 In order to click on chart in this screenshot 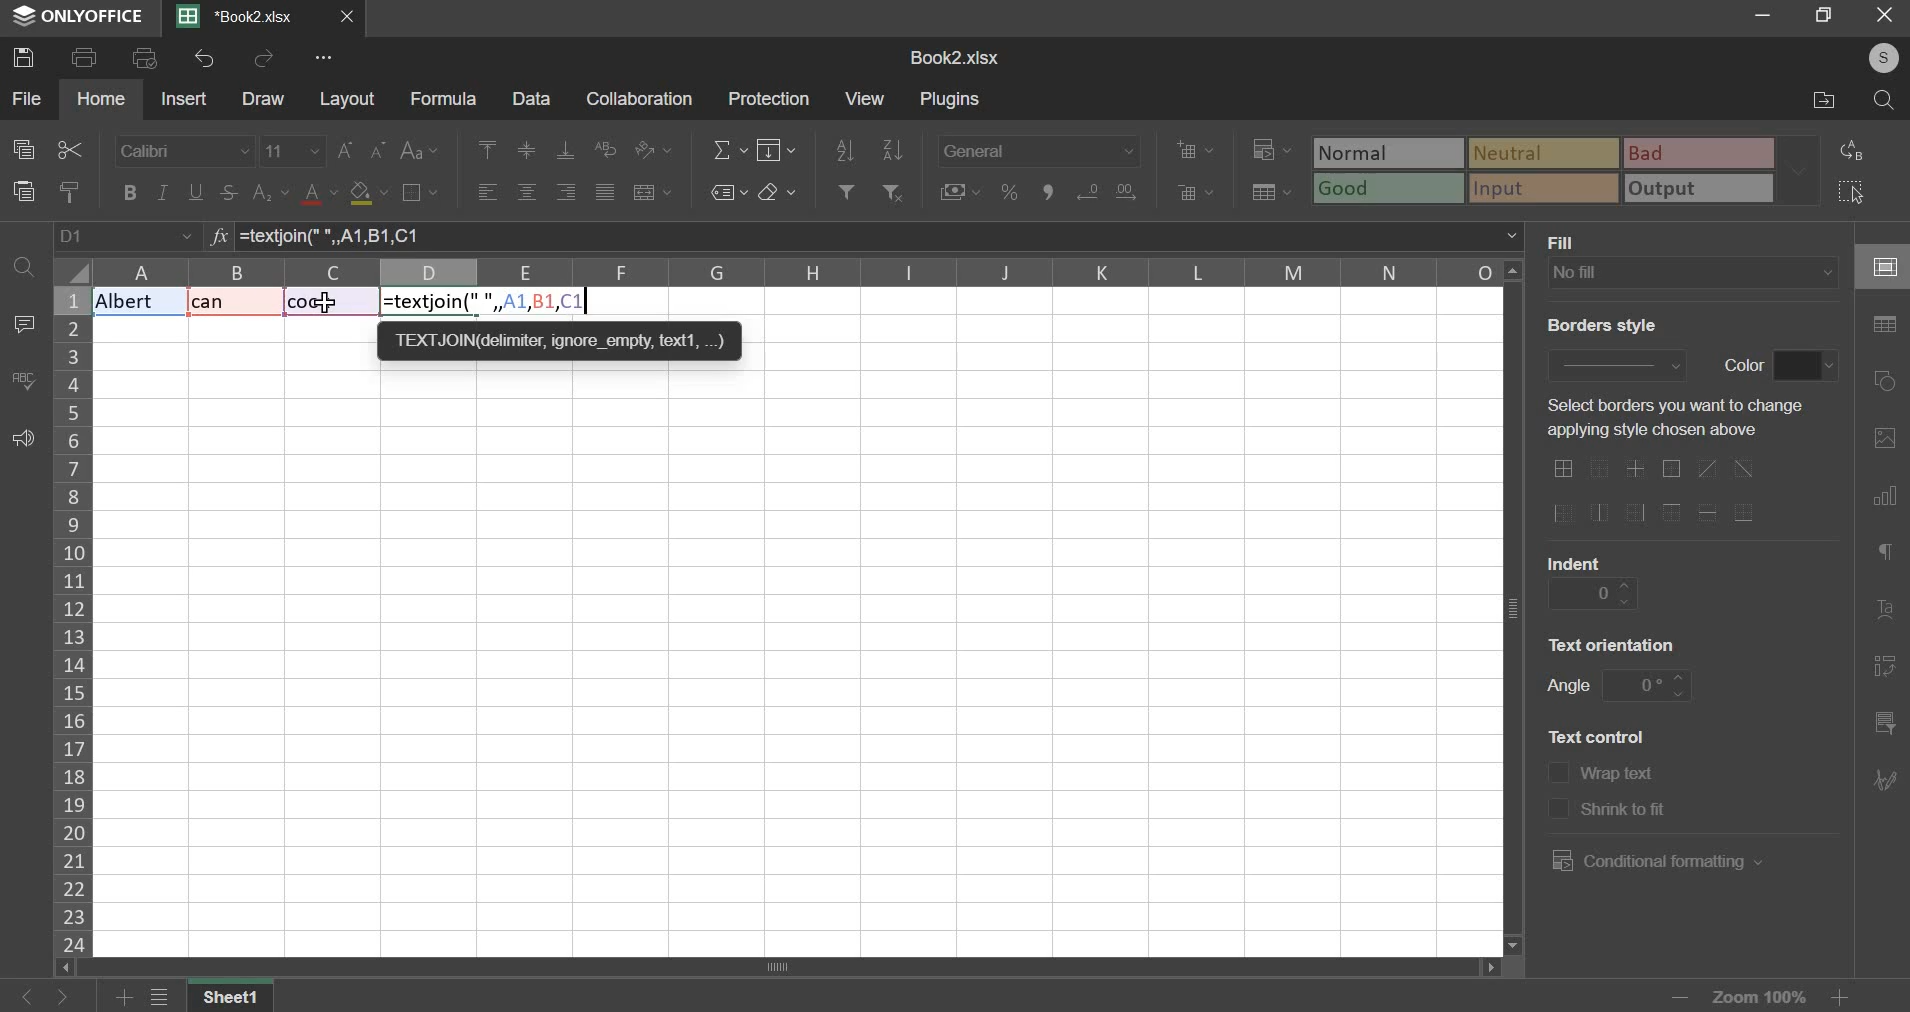, I will do `click(1884, 500)`.